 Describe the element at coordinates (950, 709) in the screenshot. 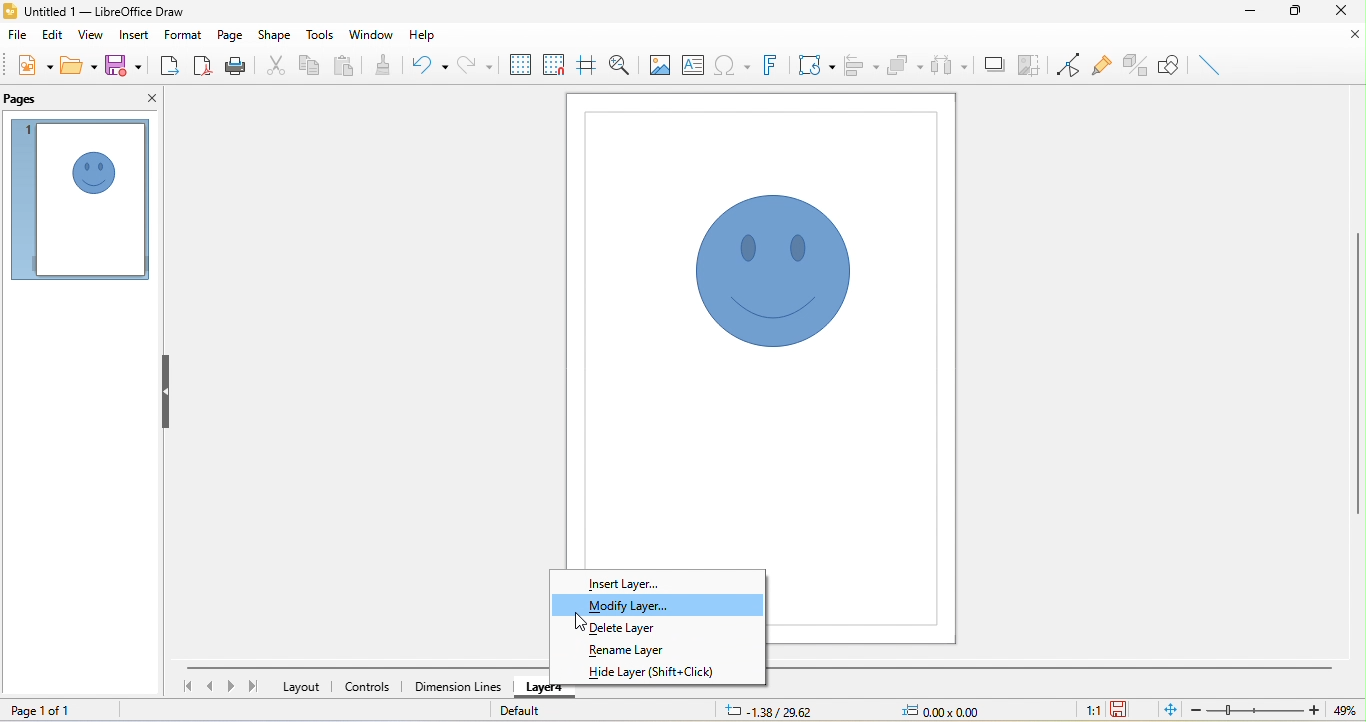

I see `0.00x0.00` at that location.